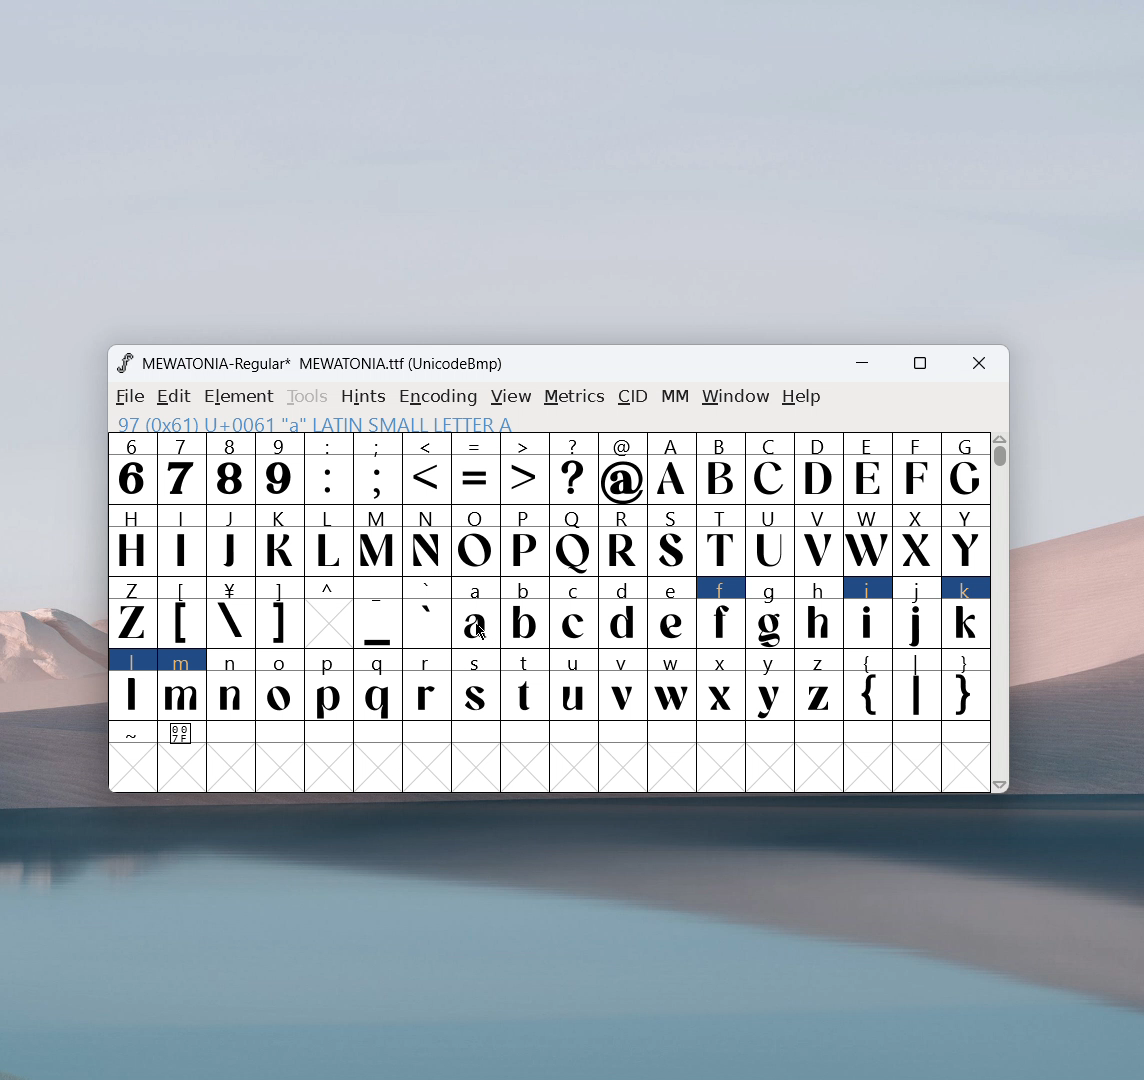 This screenshot has width=1144, height=1080. Describe the element at coordinates (127, 397) in the screenshot. I see `file` at that location.